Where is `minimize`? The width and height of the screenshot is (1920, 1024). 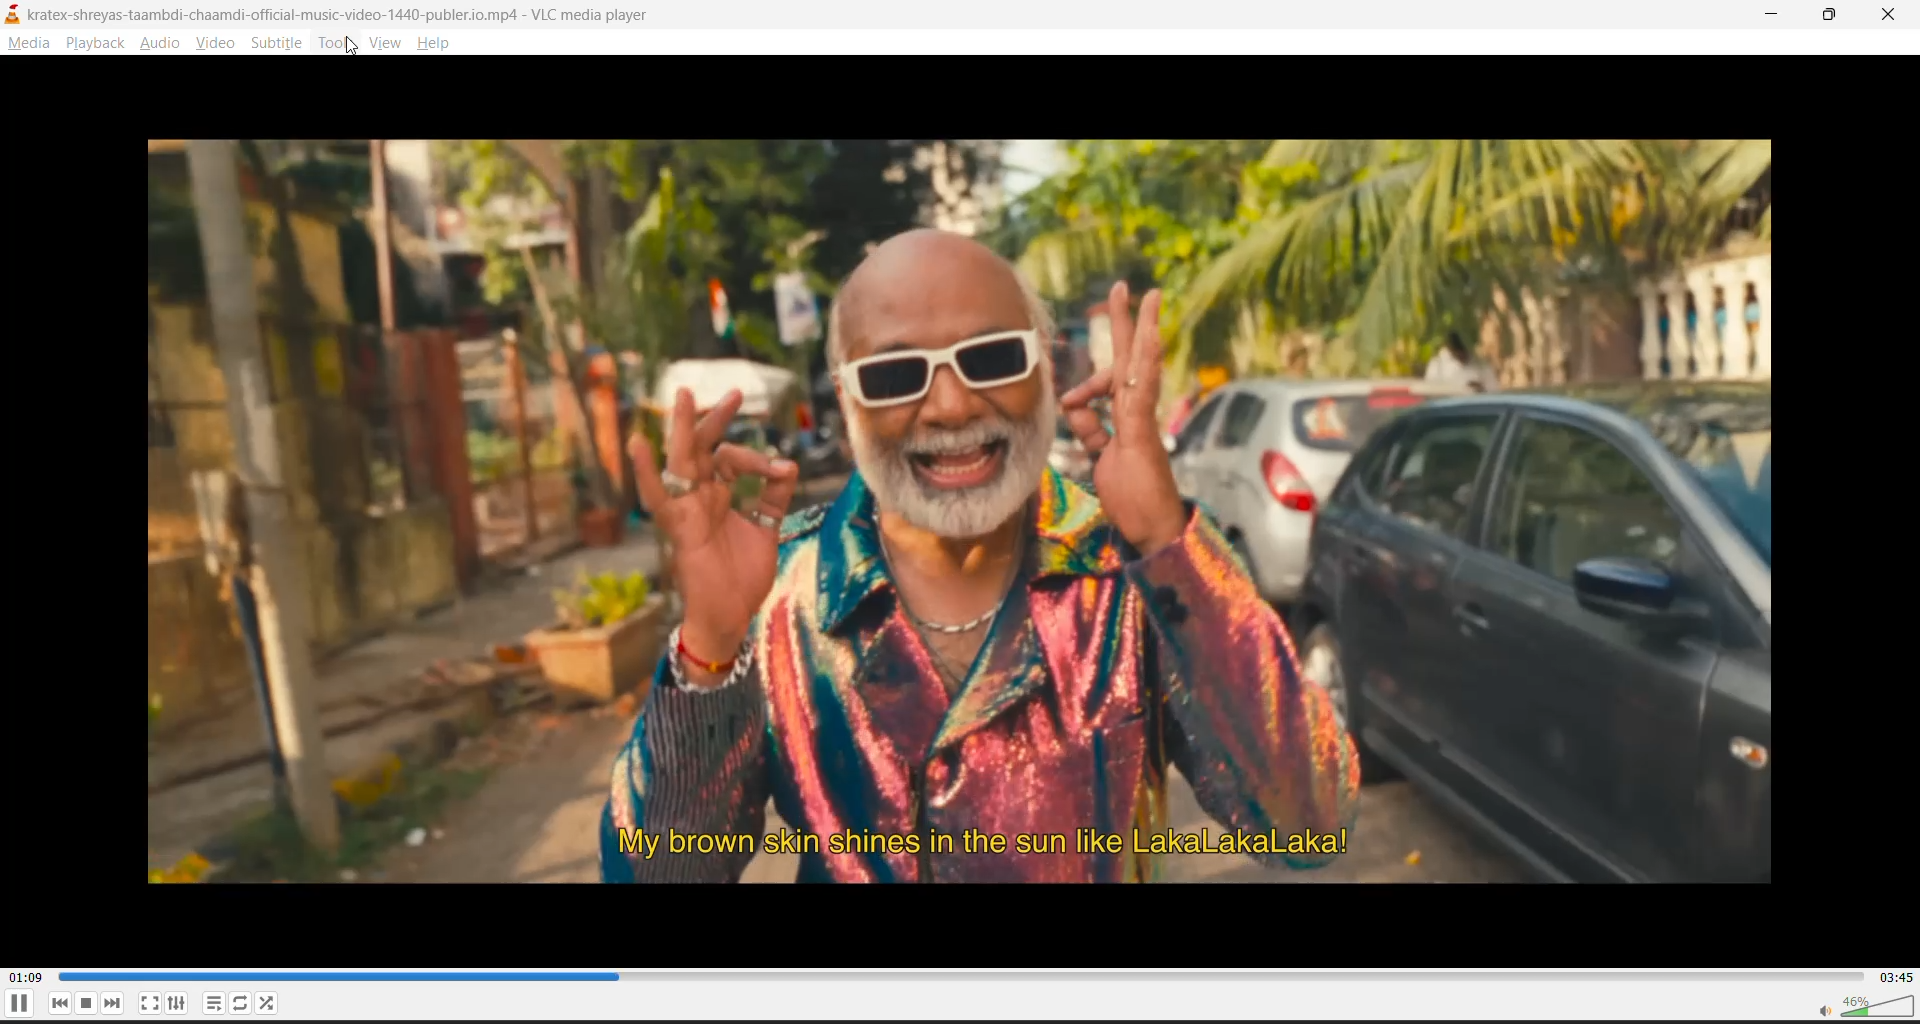
minimize is located at coordinates (1774, 14).